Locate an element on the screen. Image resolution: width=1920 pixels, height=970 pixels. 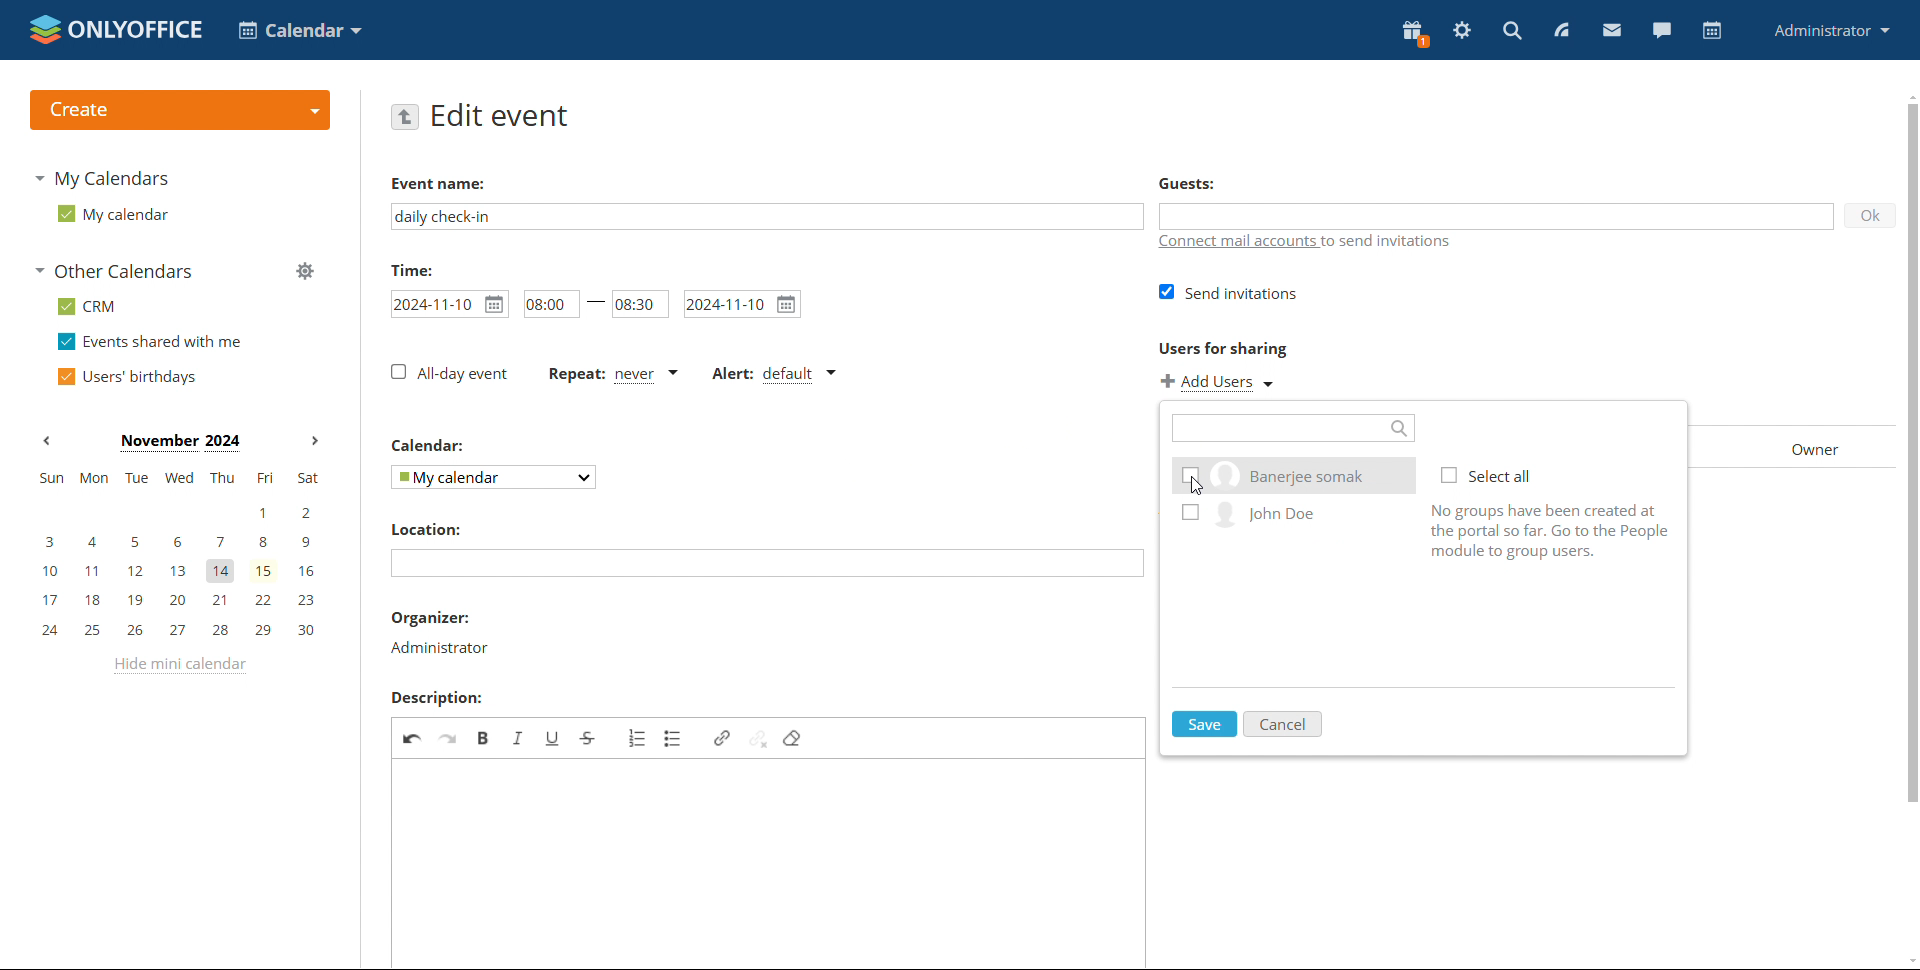
scroll down is located at coordinates (1908, 960).